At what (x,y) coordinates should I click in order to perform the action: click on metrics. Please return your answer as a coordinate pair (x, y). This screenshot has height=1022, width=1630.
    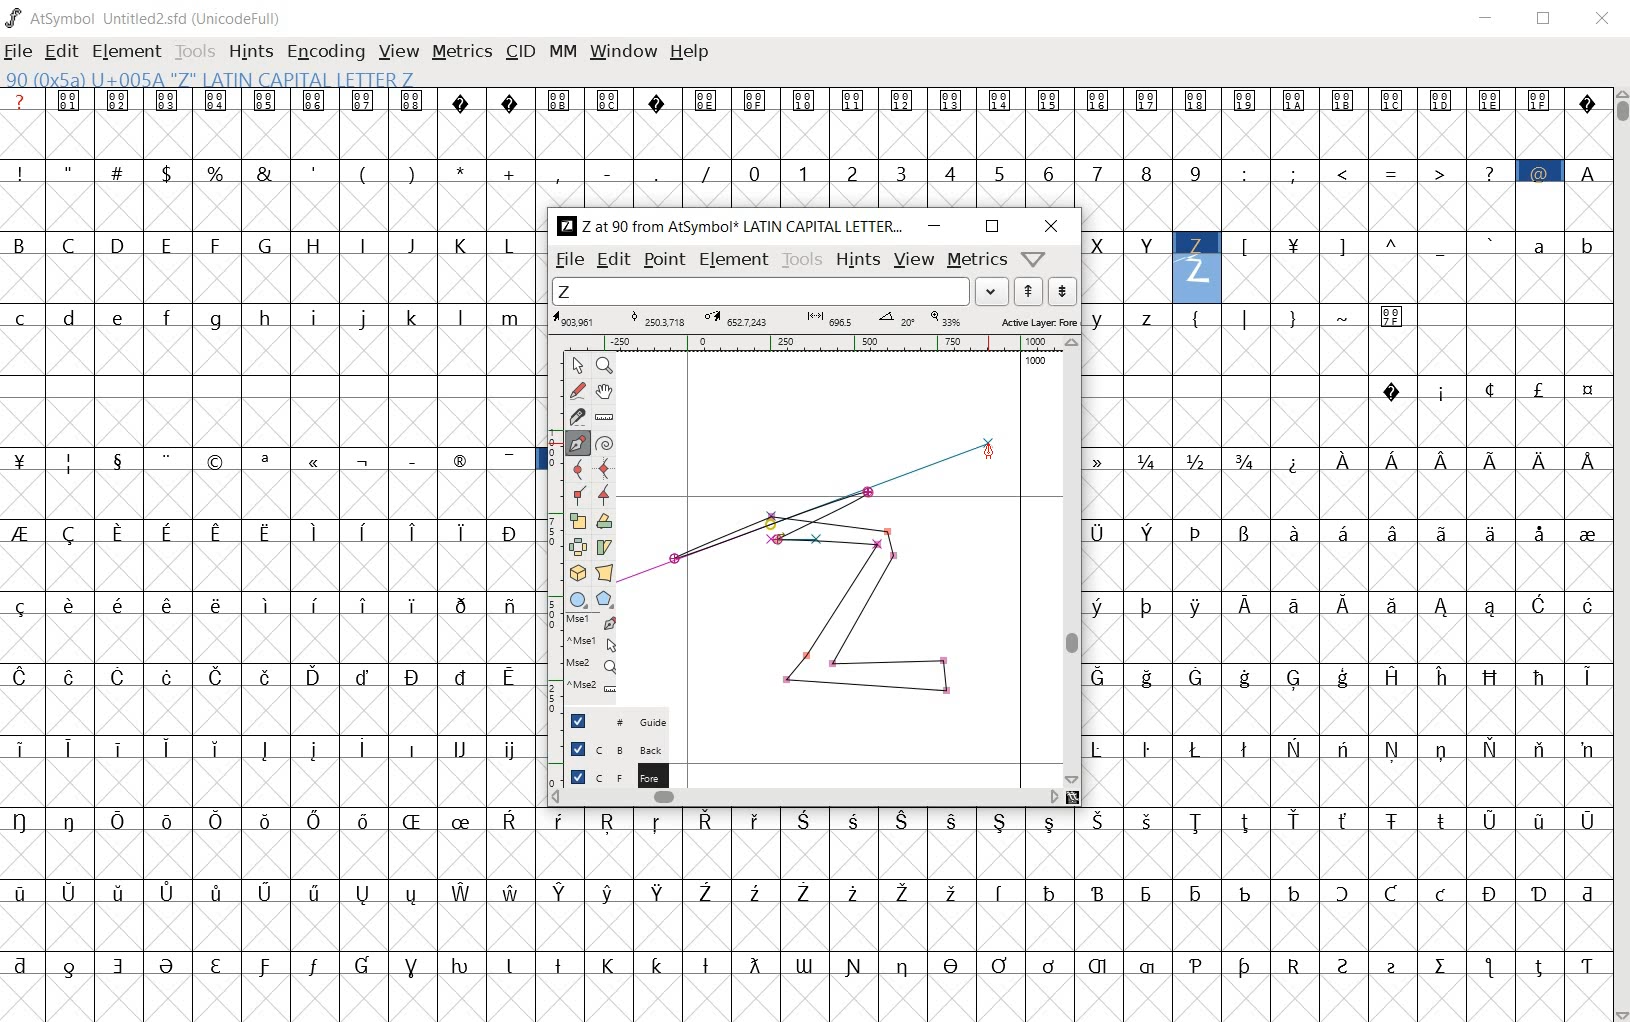
    Looking at the image, I should click on (464, 53).